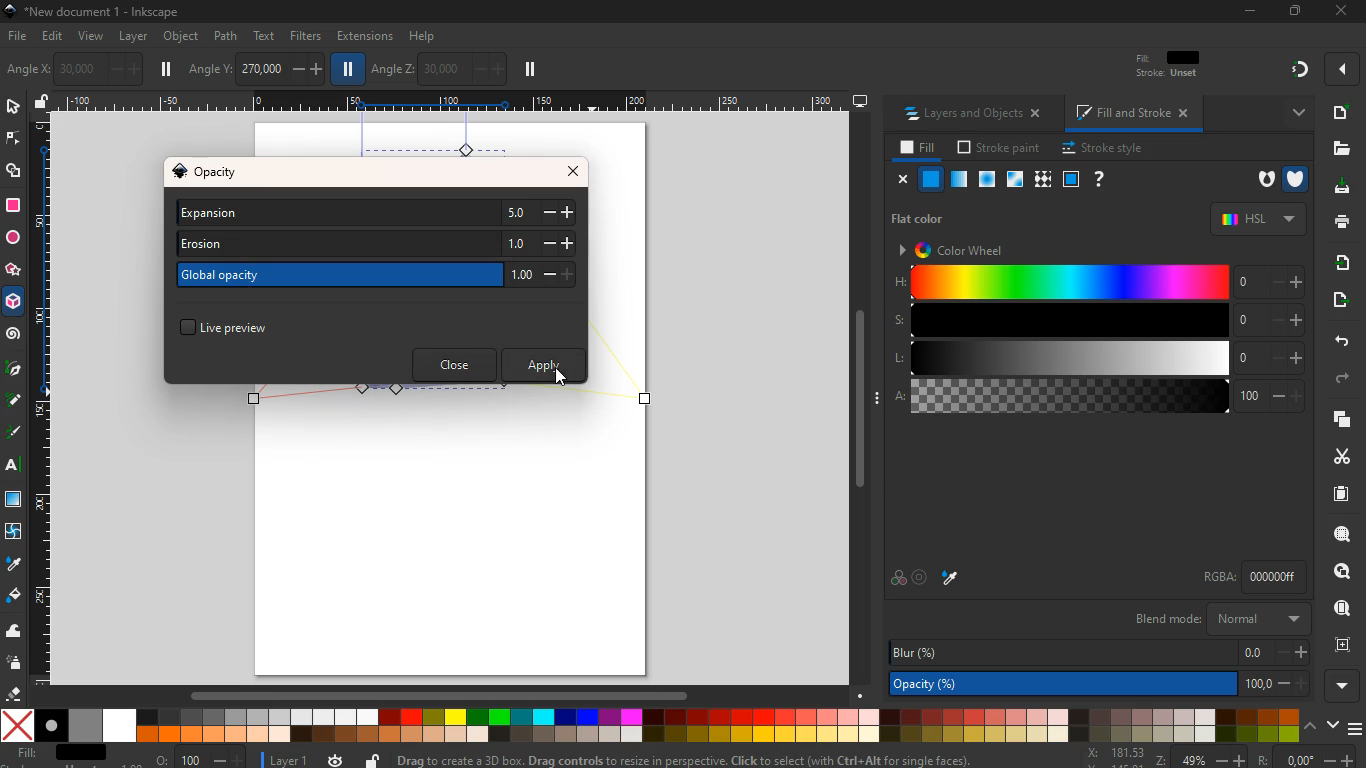 The height and width of the screenshot is (768, 1366). Describe the element at coordinates (1338, 187) in the screenshot. I see `dowload` at that location.